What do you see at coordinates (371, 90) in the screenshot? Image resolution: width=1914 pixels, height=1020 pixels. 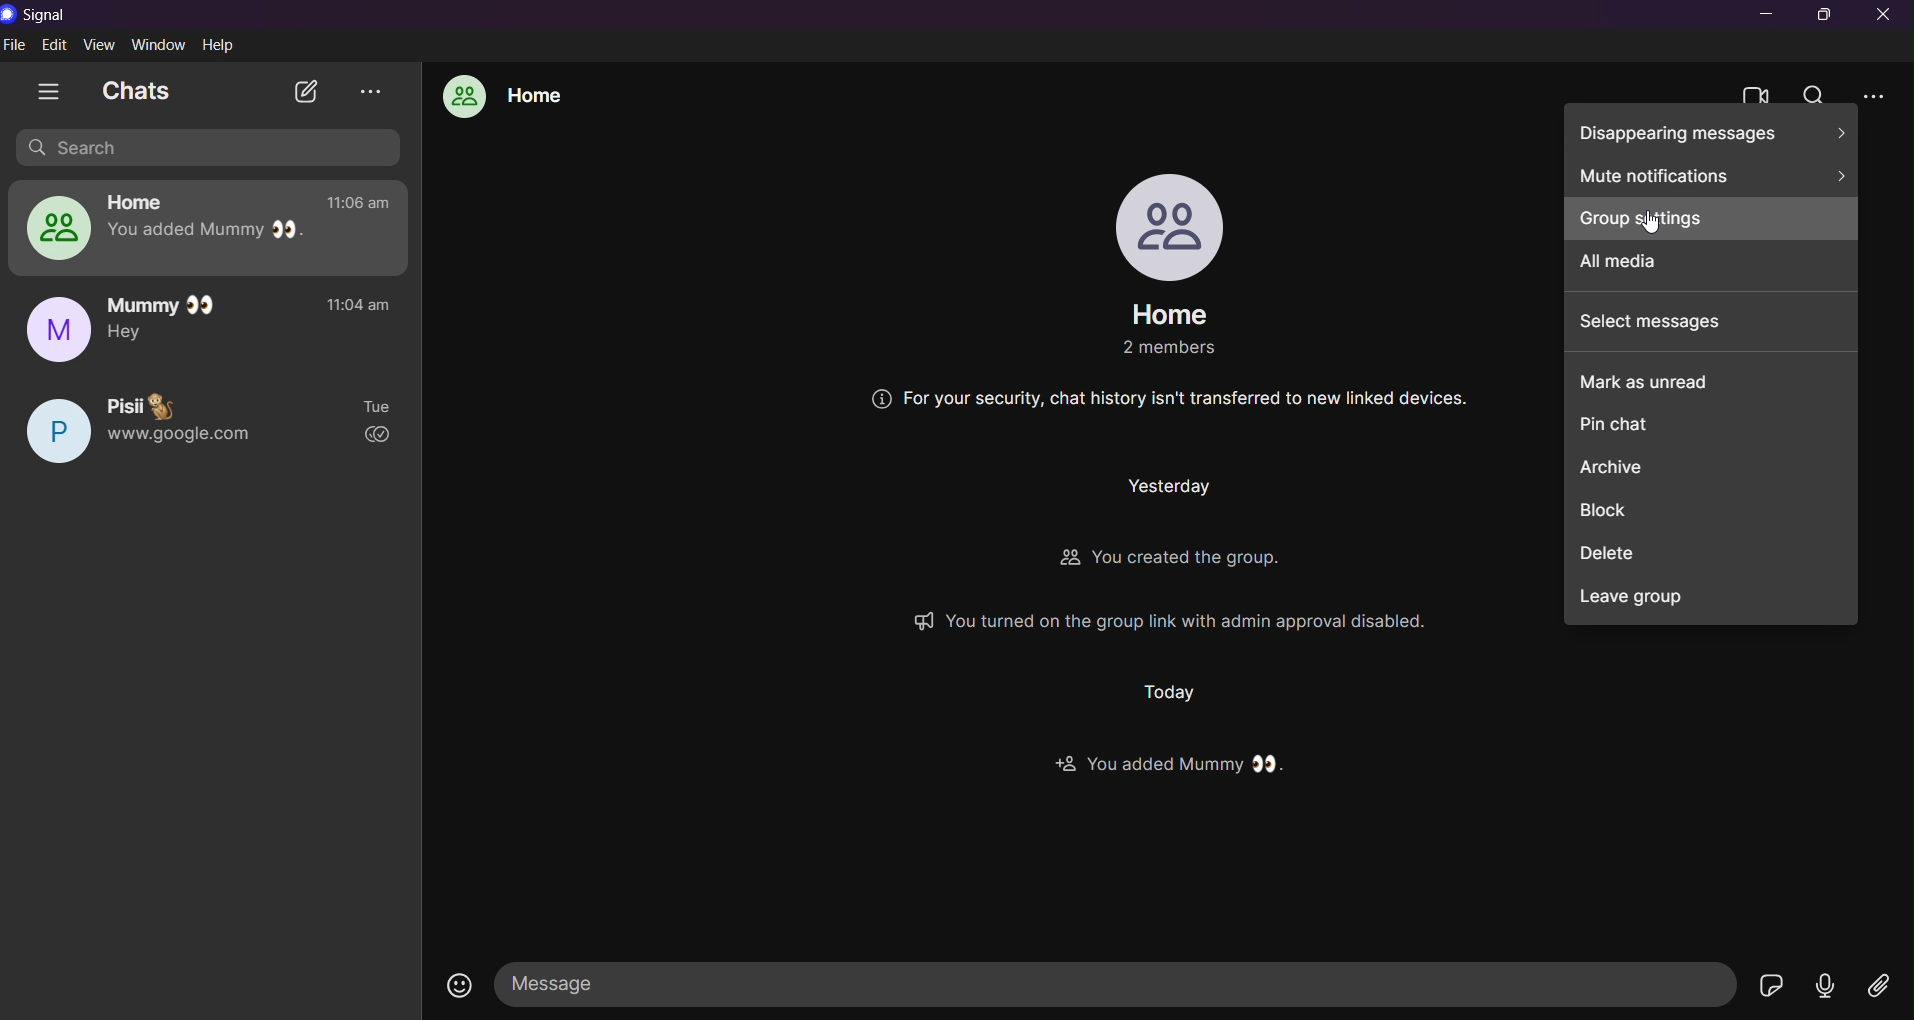 I see `view archieve` at bounding box center [371, 90].